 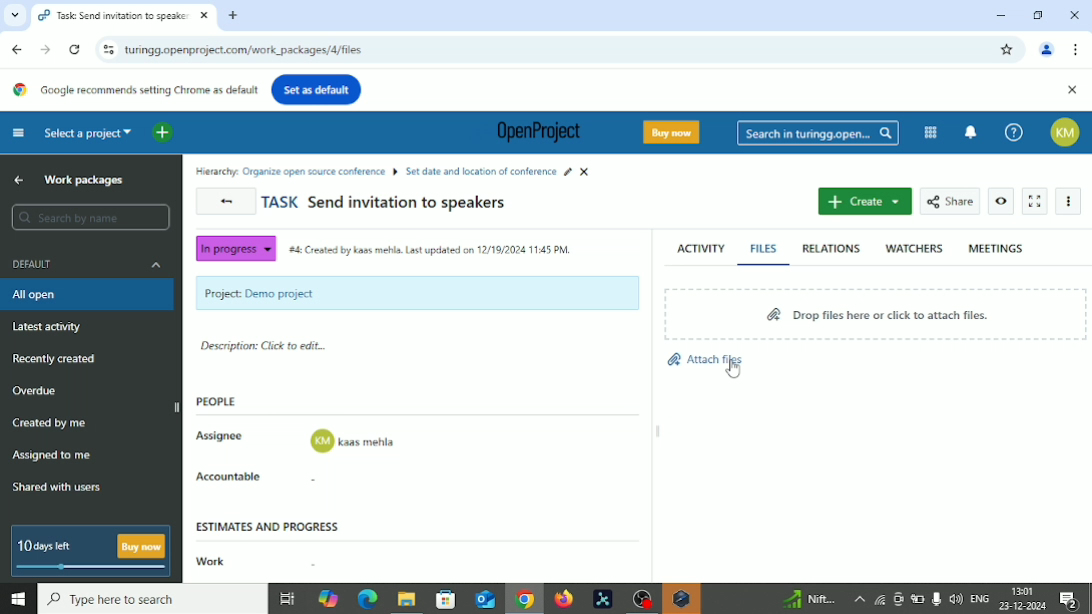 What do you see at coordinates (236, 477) in the screenshot?
I see `Accountable` at bounding box center [236, 477].